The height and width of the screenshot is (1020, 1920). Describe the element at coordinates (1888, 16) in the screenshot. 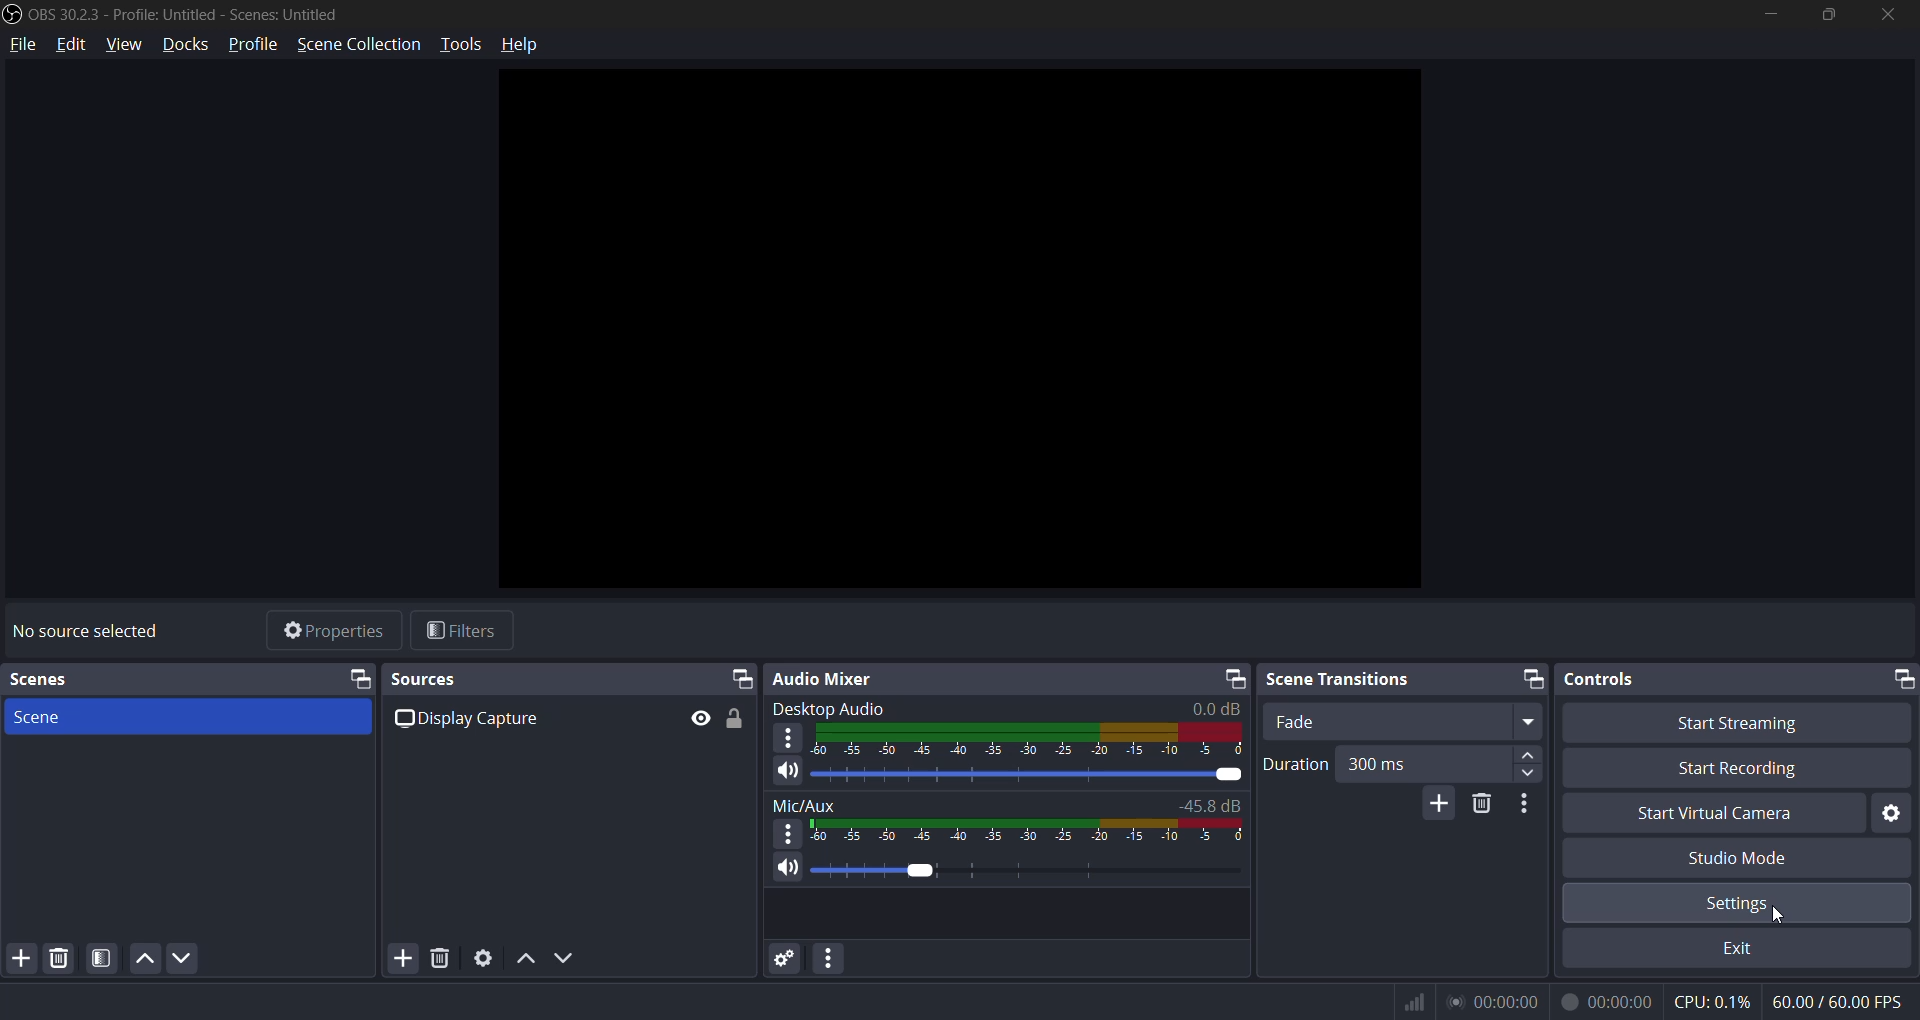

I see `close` at that location.